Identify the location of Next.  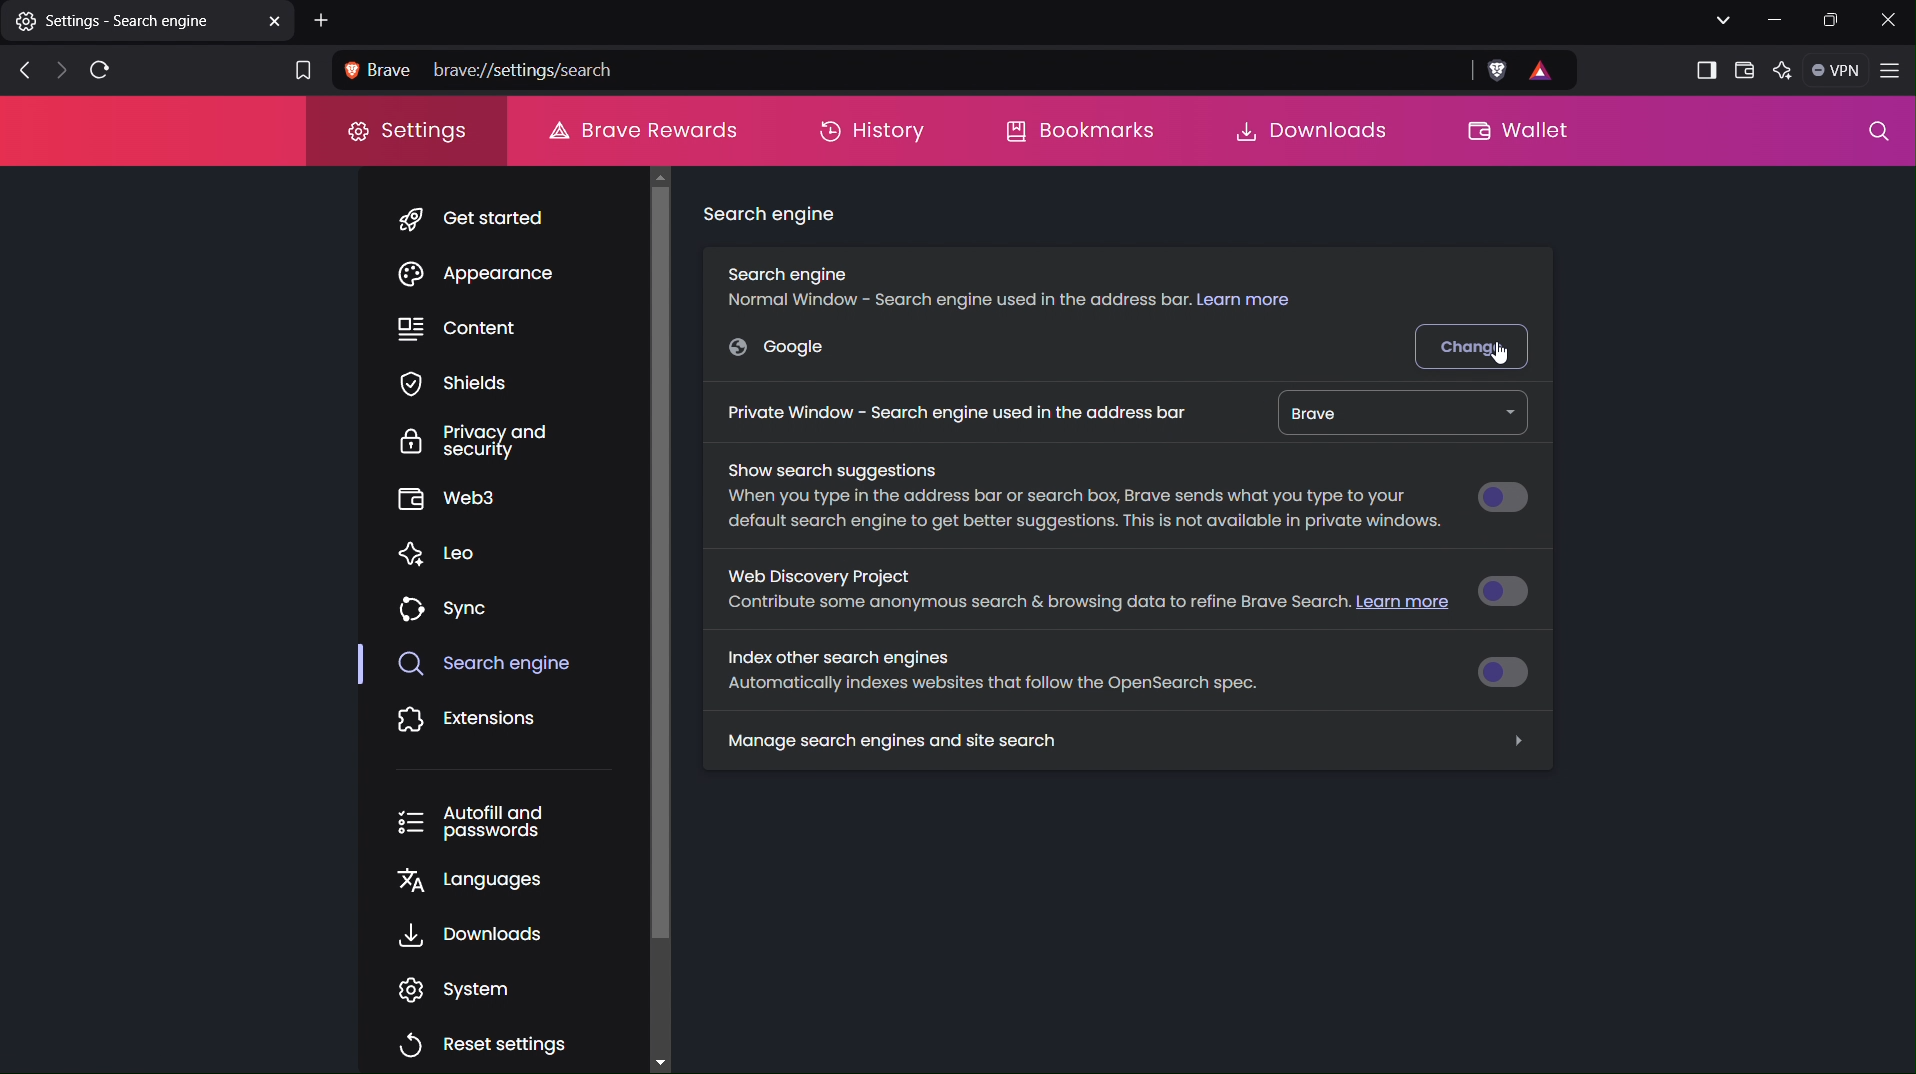
(56, 72).